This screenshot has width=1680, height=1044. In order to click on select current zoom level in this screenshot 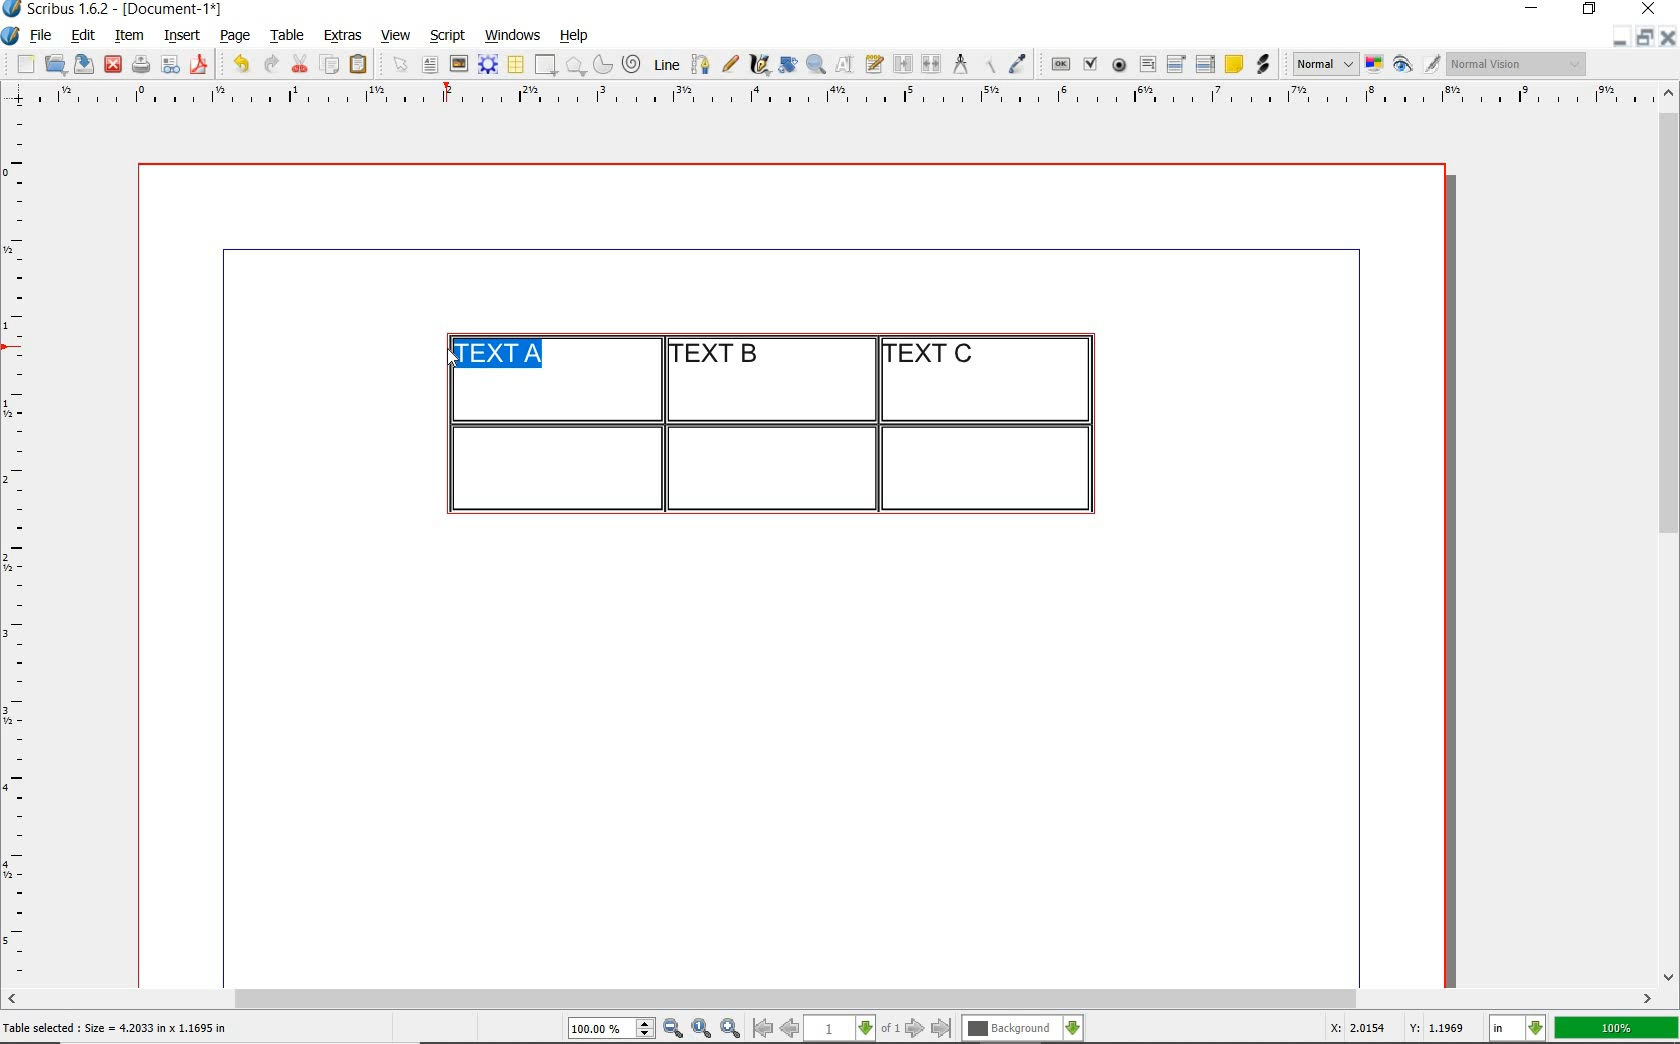, I will do `click(612, 1028)`.